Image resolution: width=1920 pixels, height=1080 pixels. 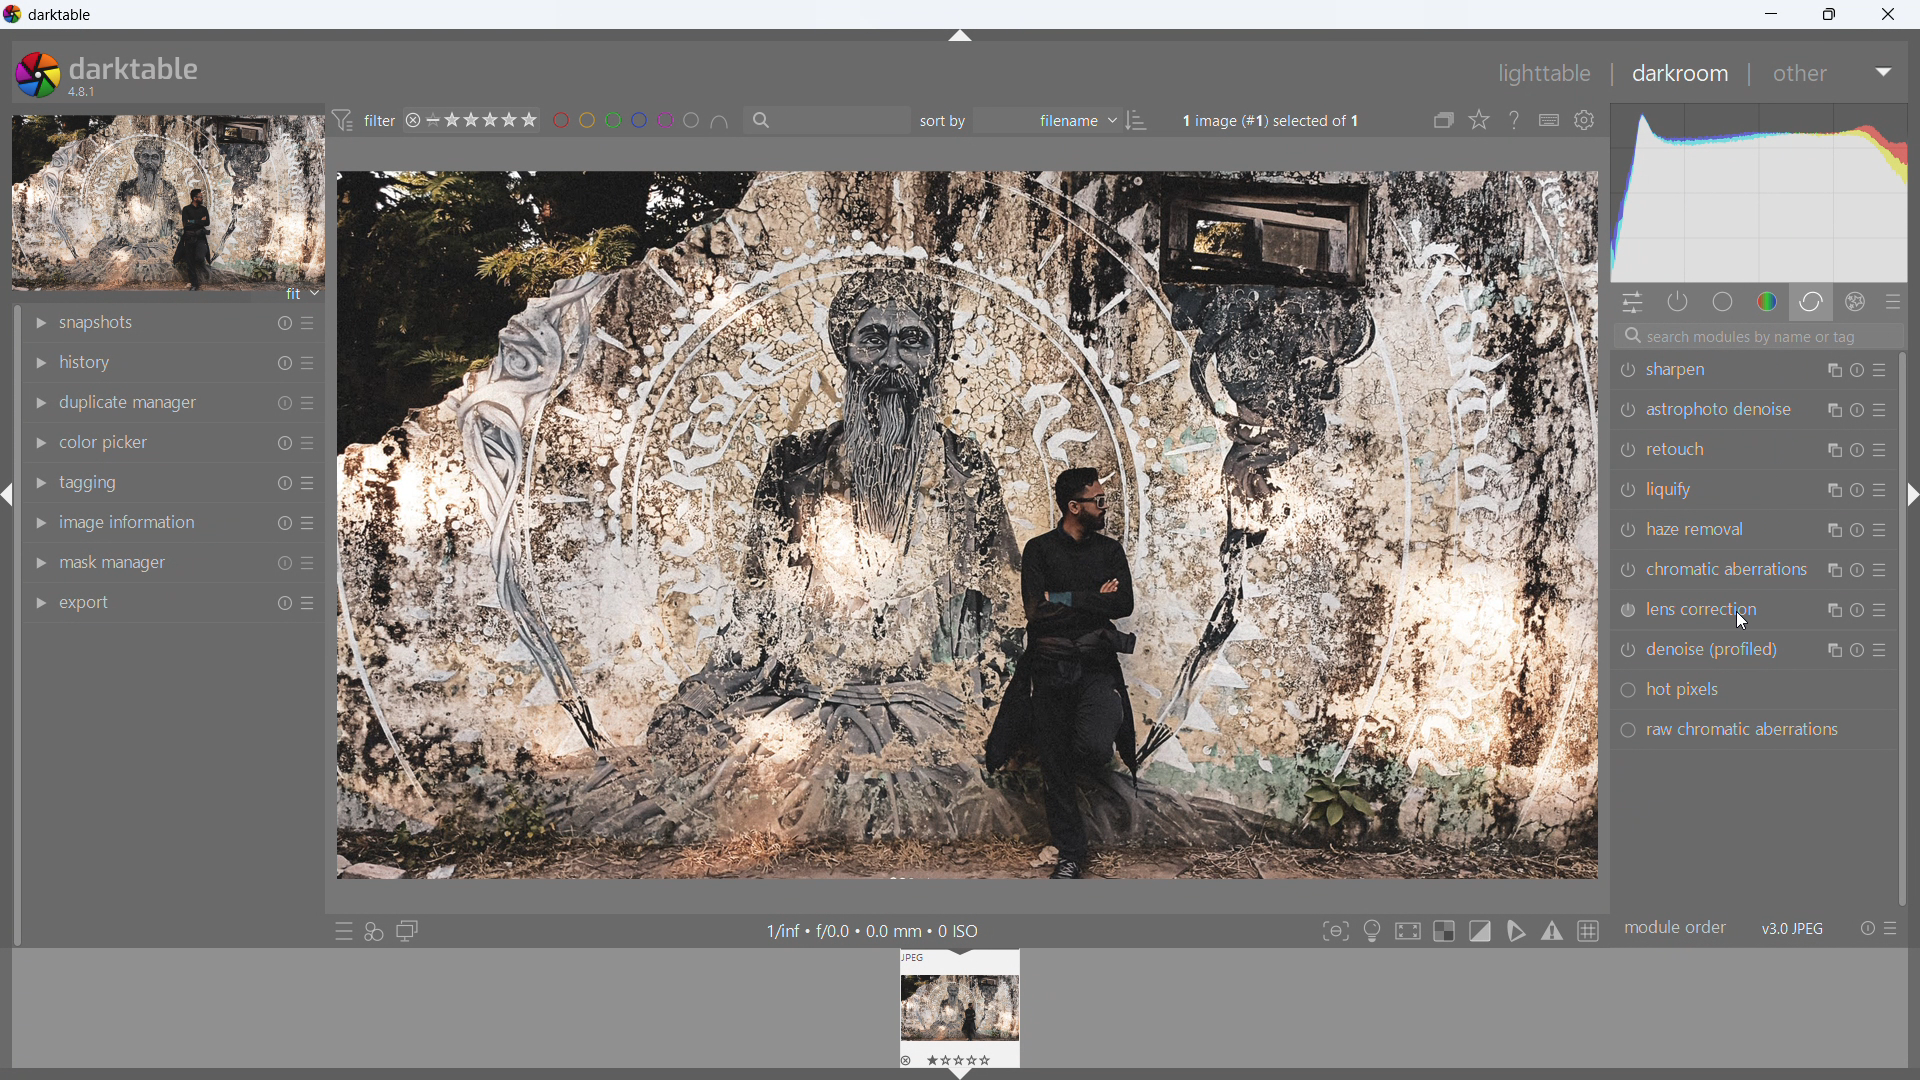 What do you see at coordinates (1445, 120) in the screenshot?
I see `collapse grouped images` at bounding box center [1445, 120].